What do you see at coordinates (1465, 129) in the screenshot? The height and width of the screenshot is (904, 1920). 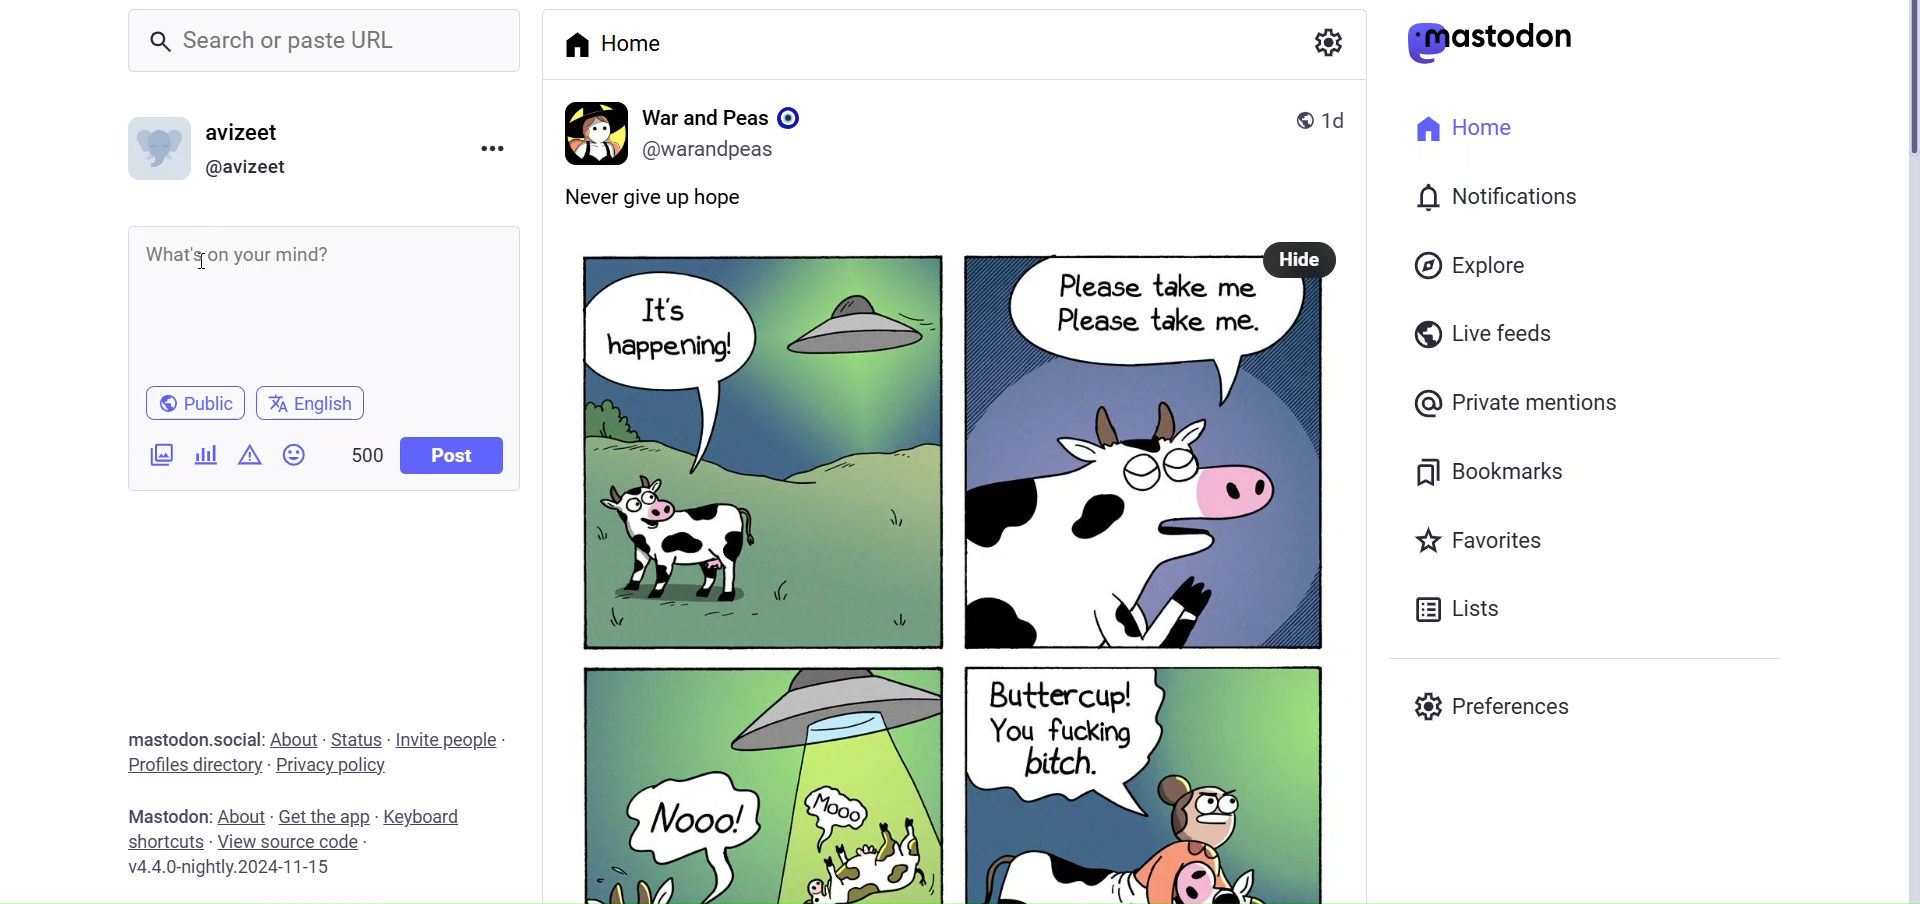 I see `Home` at bounding box center [1465, 129].